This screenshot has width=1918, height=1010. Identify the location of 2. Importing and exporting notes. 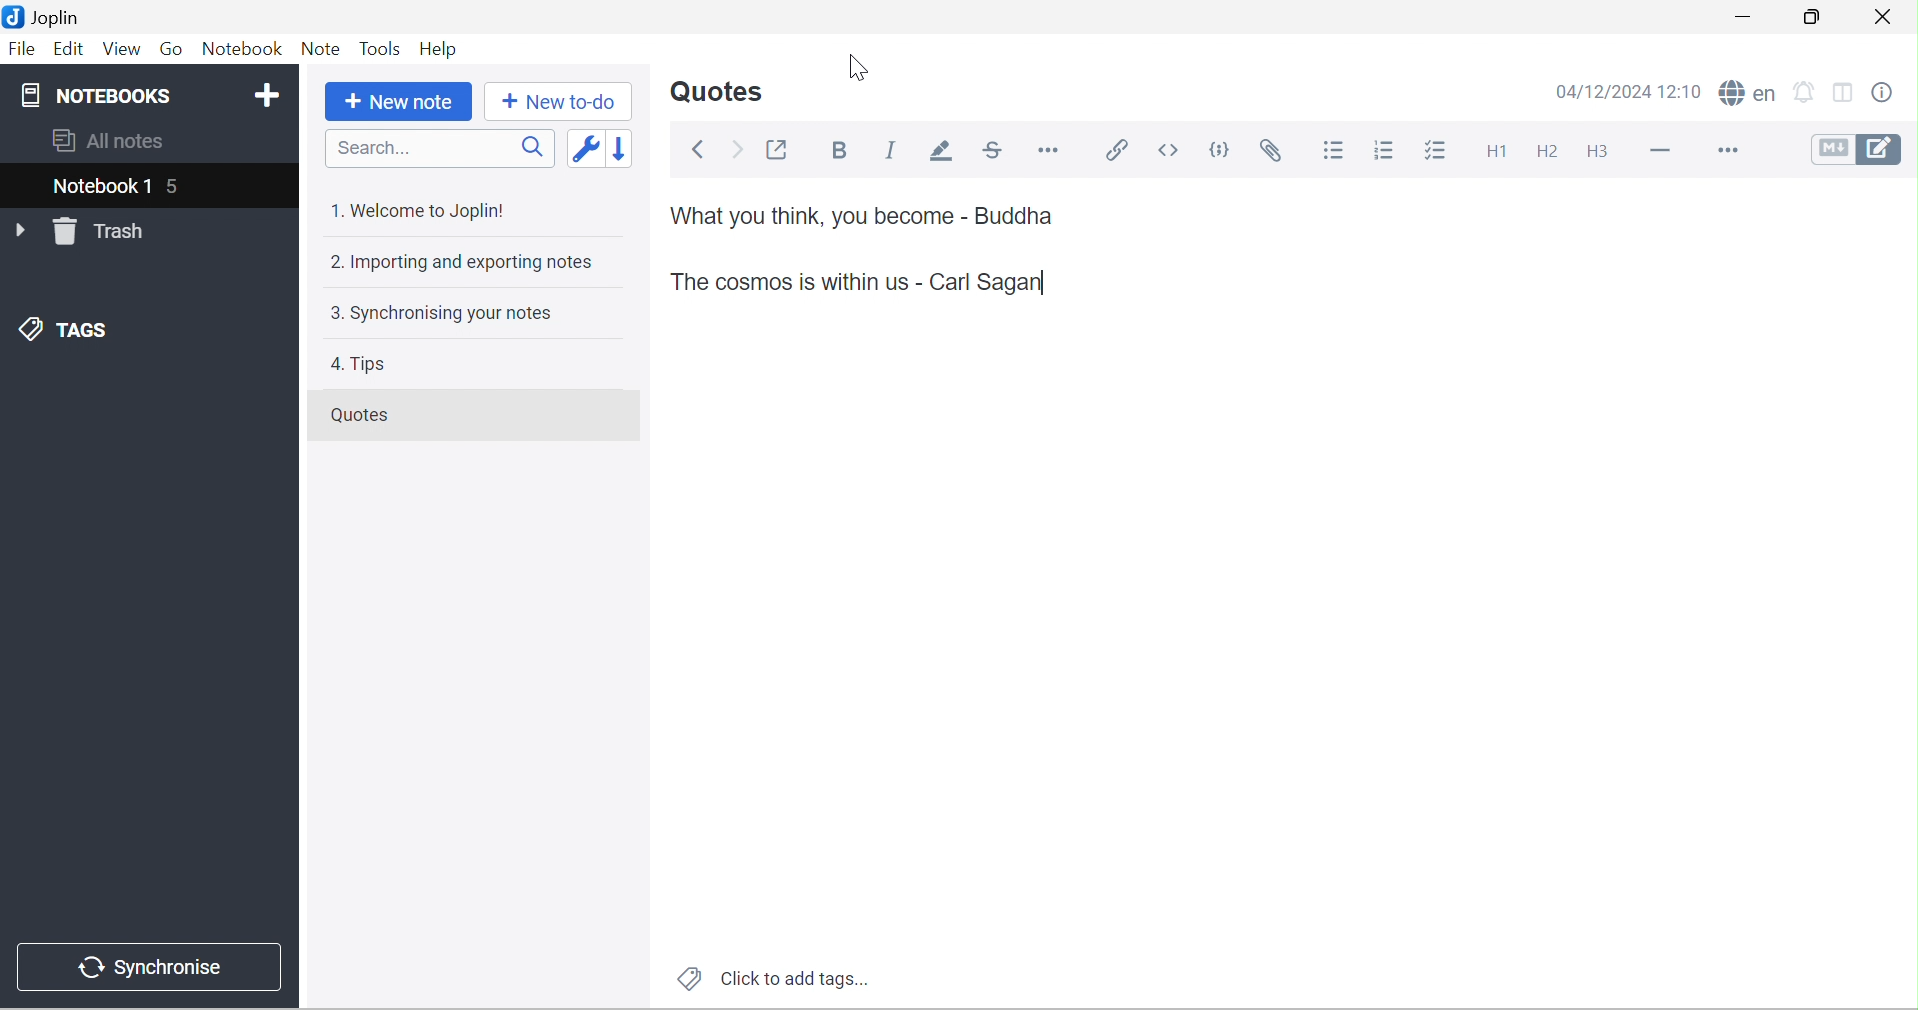
(465, 260).